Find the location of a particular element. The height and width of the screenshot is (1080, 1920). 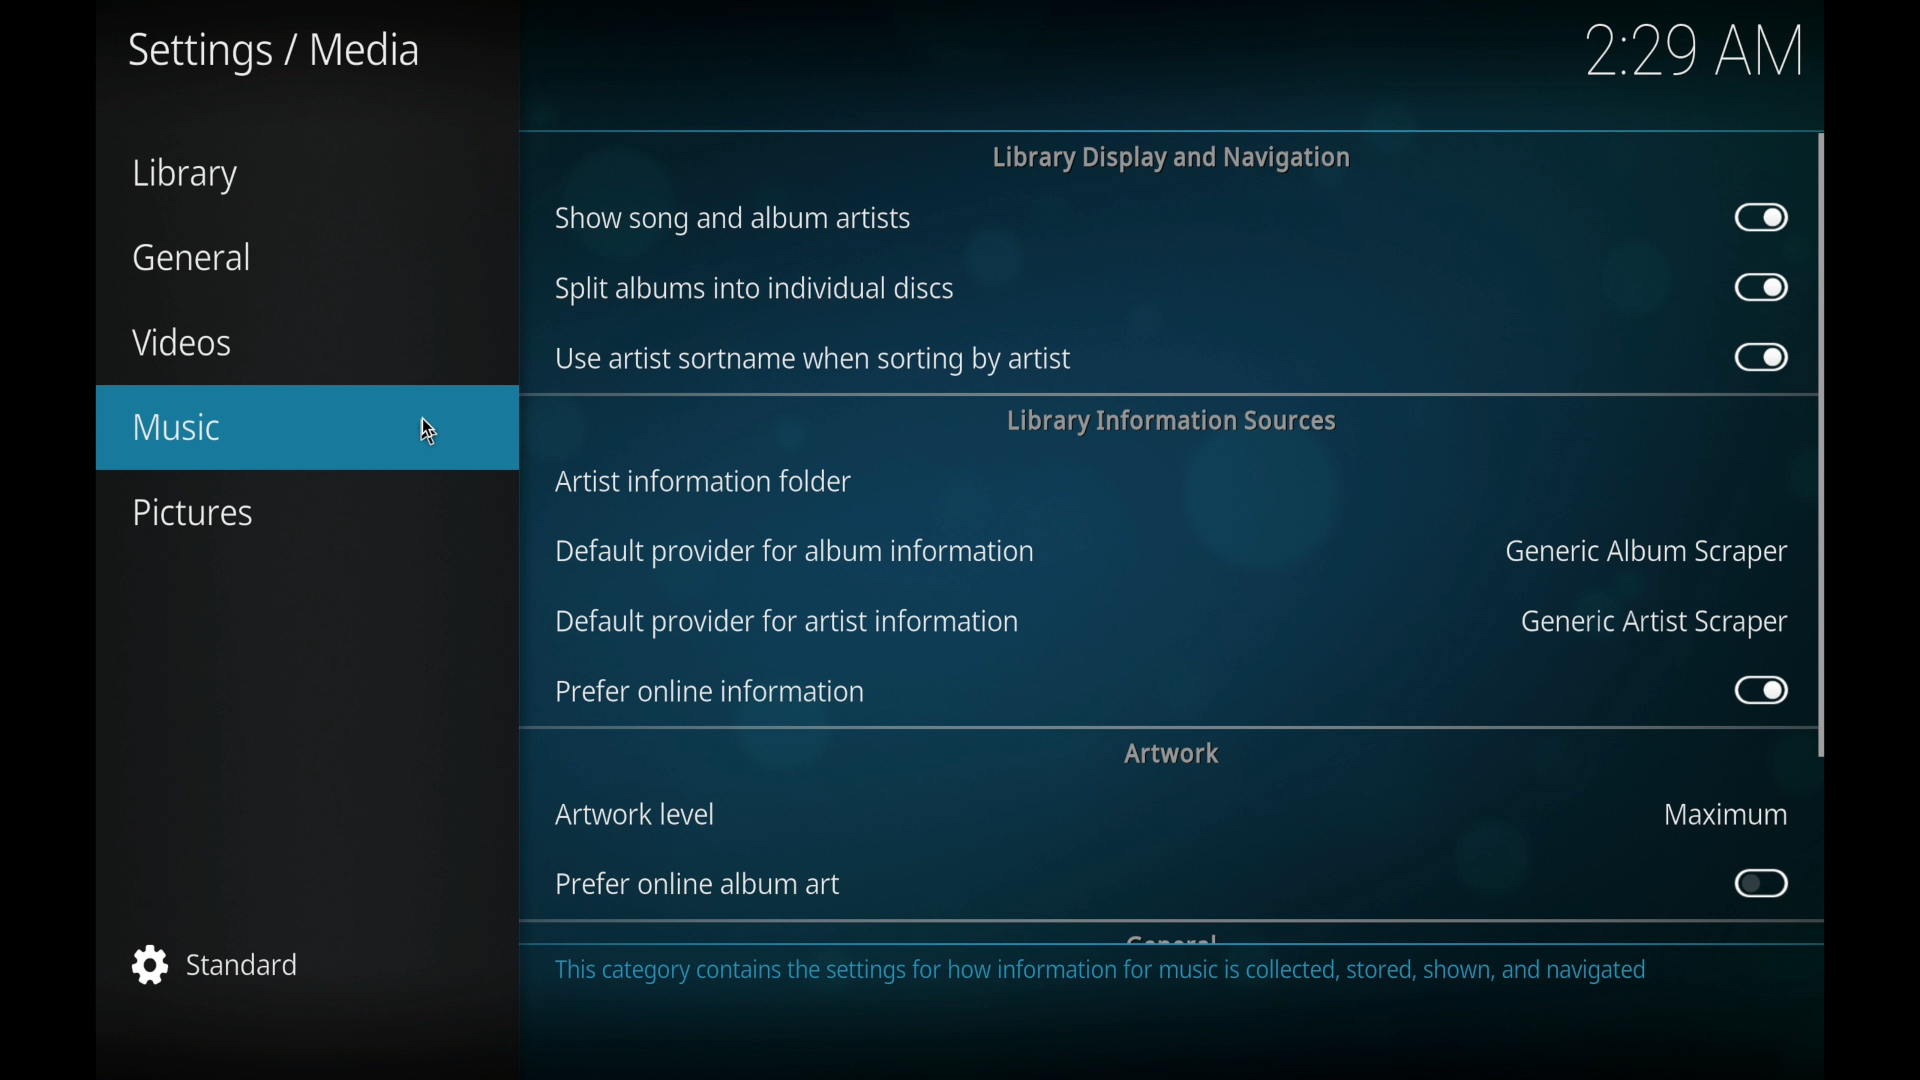

artist information folder is located at coordinates (703, 482).